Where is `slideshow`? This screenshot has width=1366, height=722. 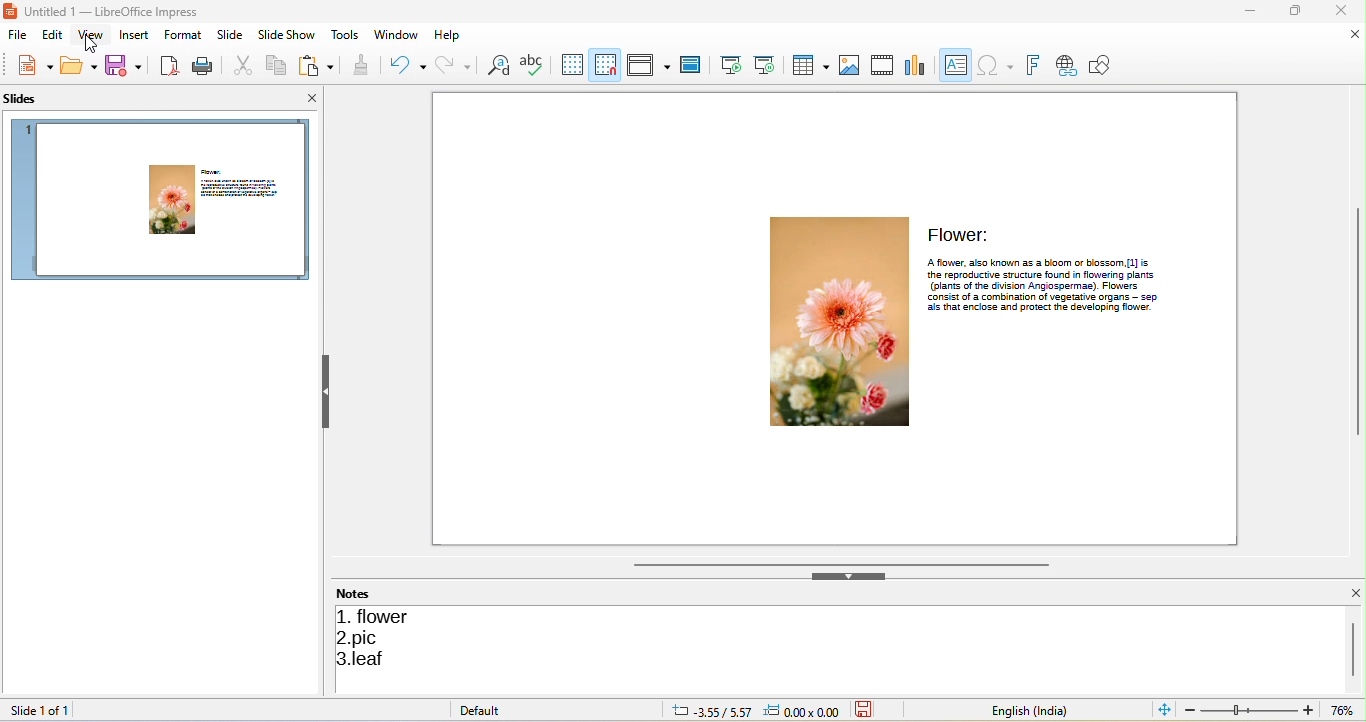 slideshow is located at coordinates (287, 35).